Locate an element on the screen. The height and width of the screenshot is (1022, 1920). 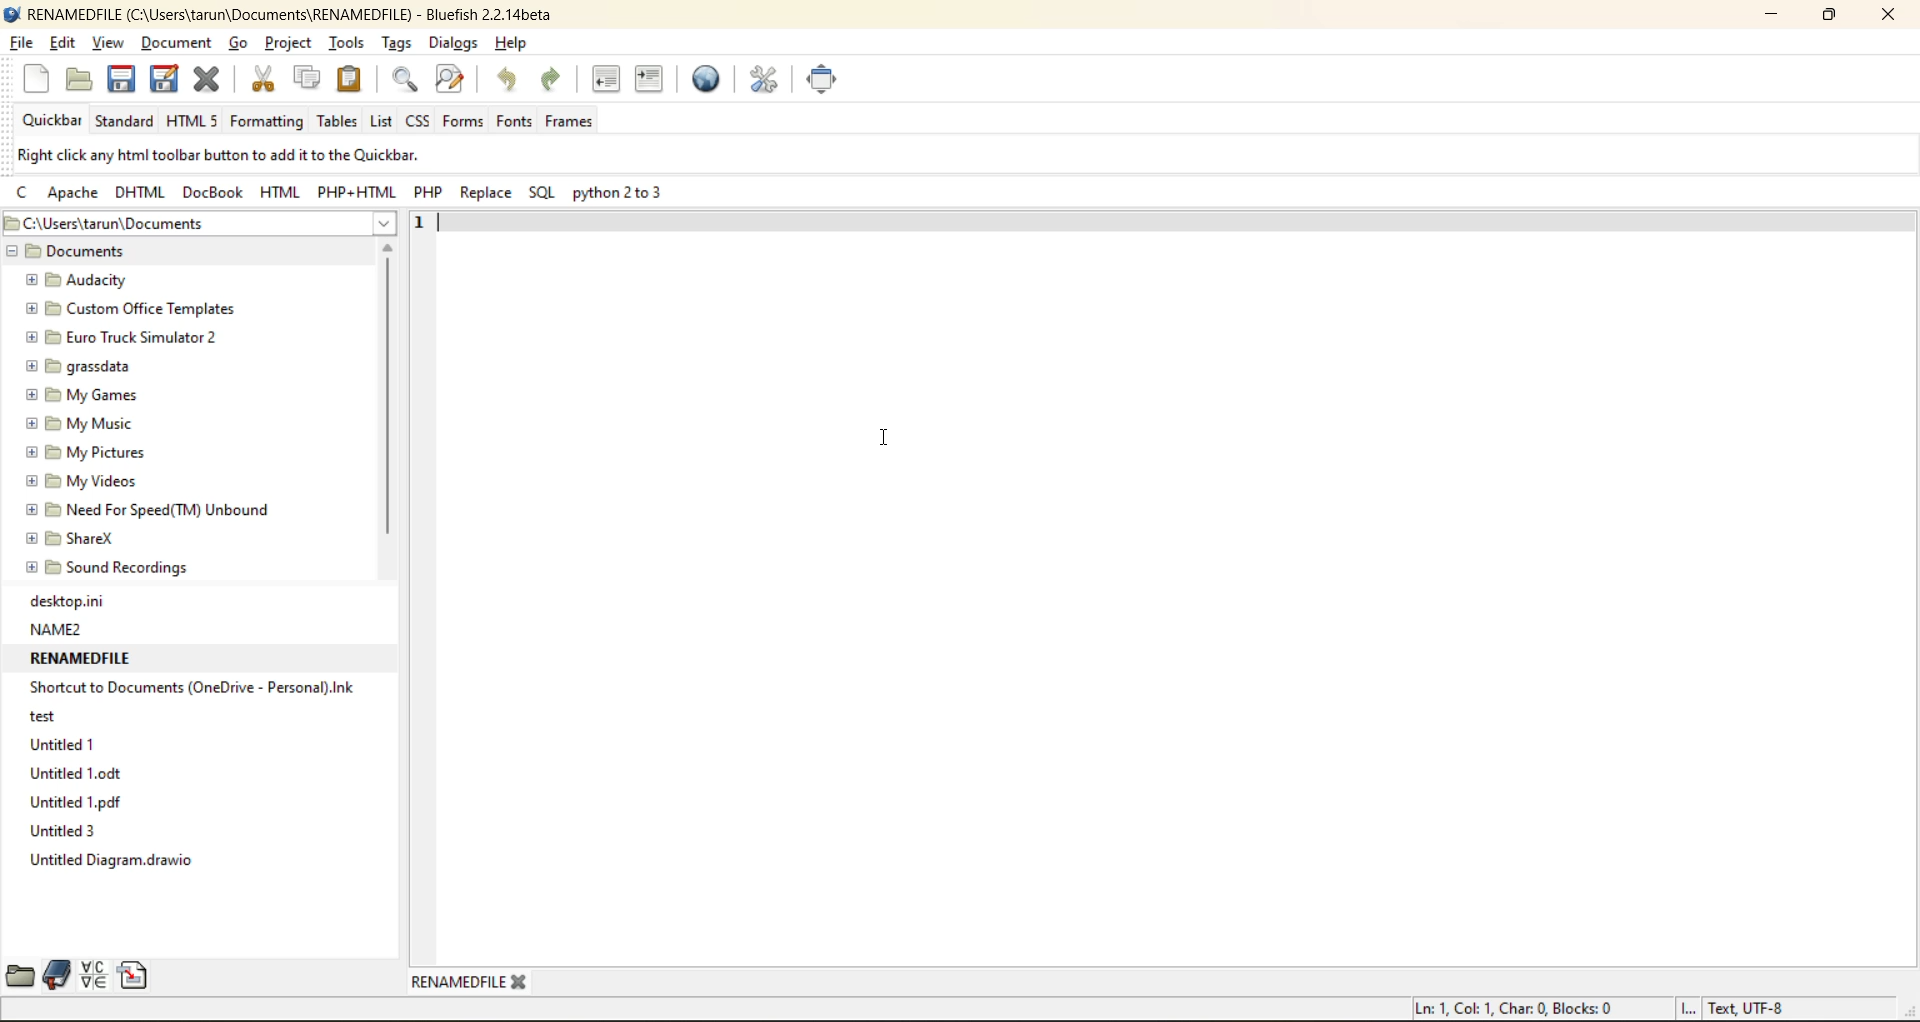
show more is located at coordinates (388, 222).